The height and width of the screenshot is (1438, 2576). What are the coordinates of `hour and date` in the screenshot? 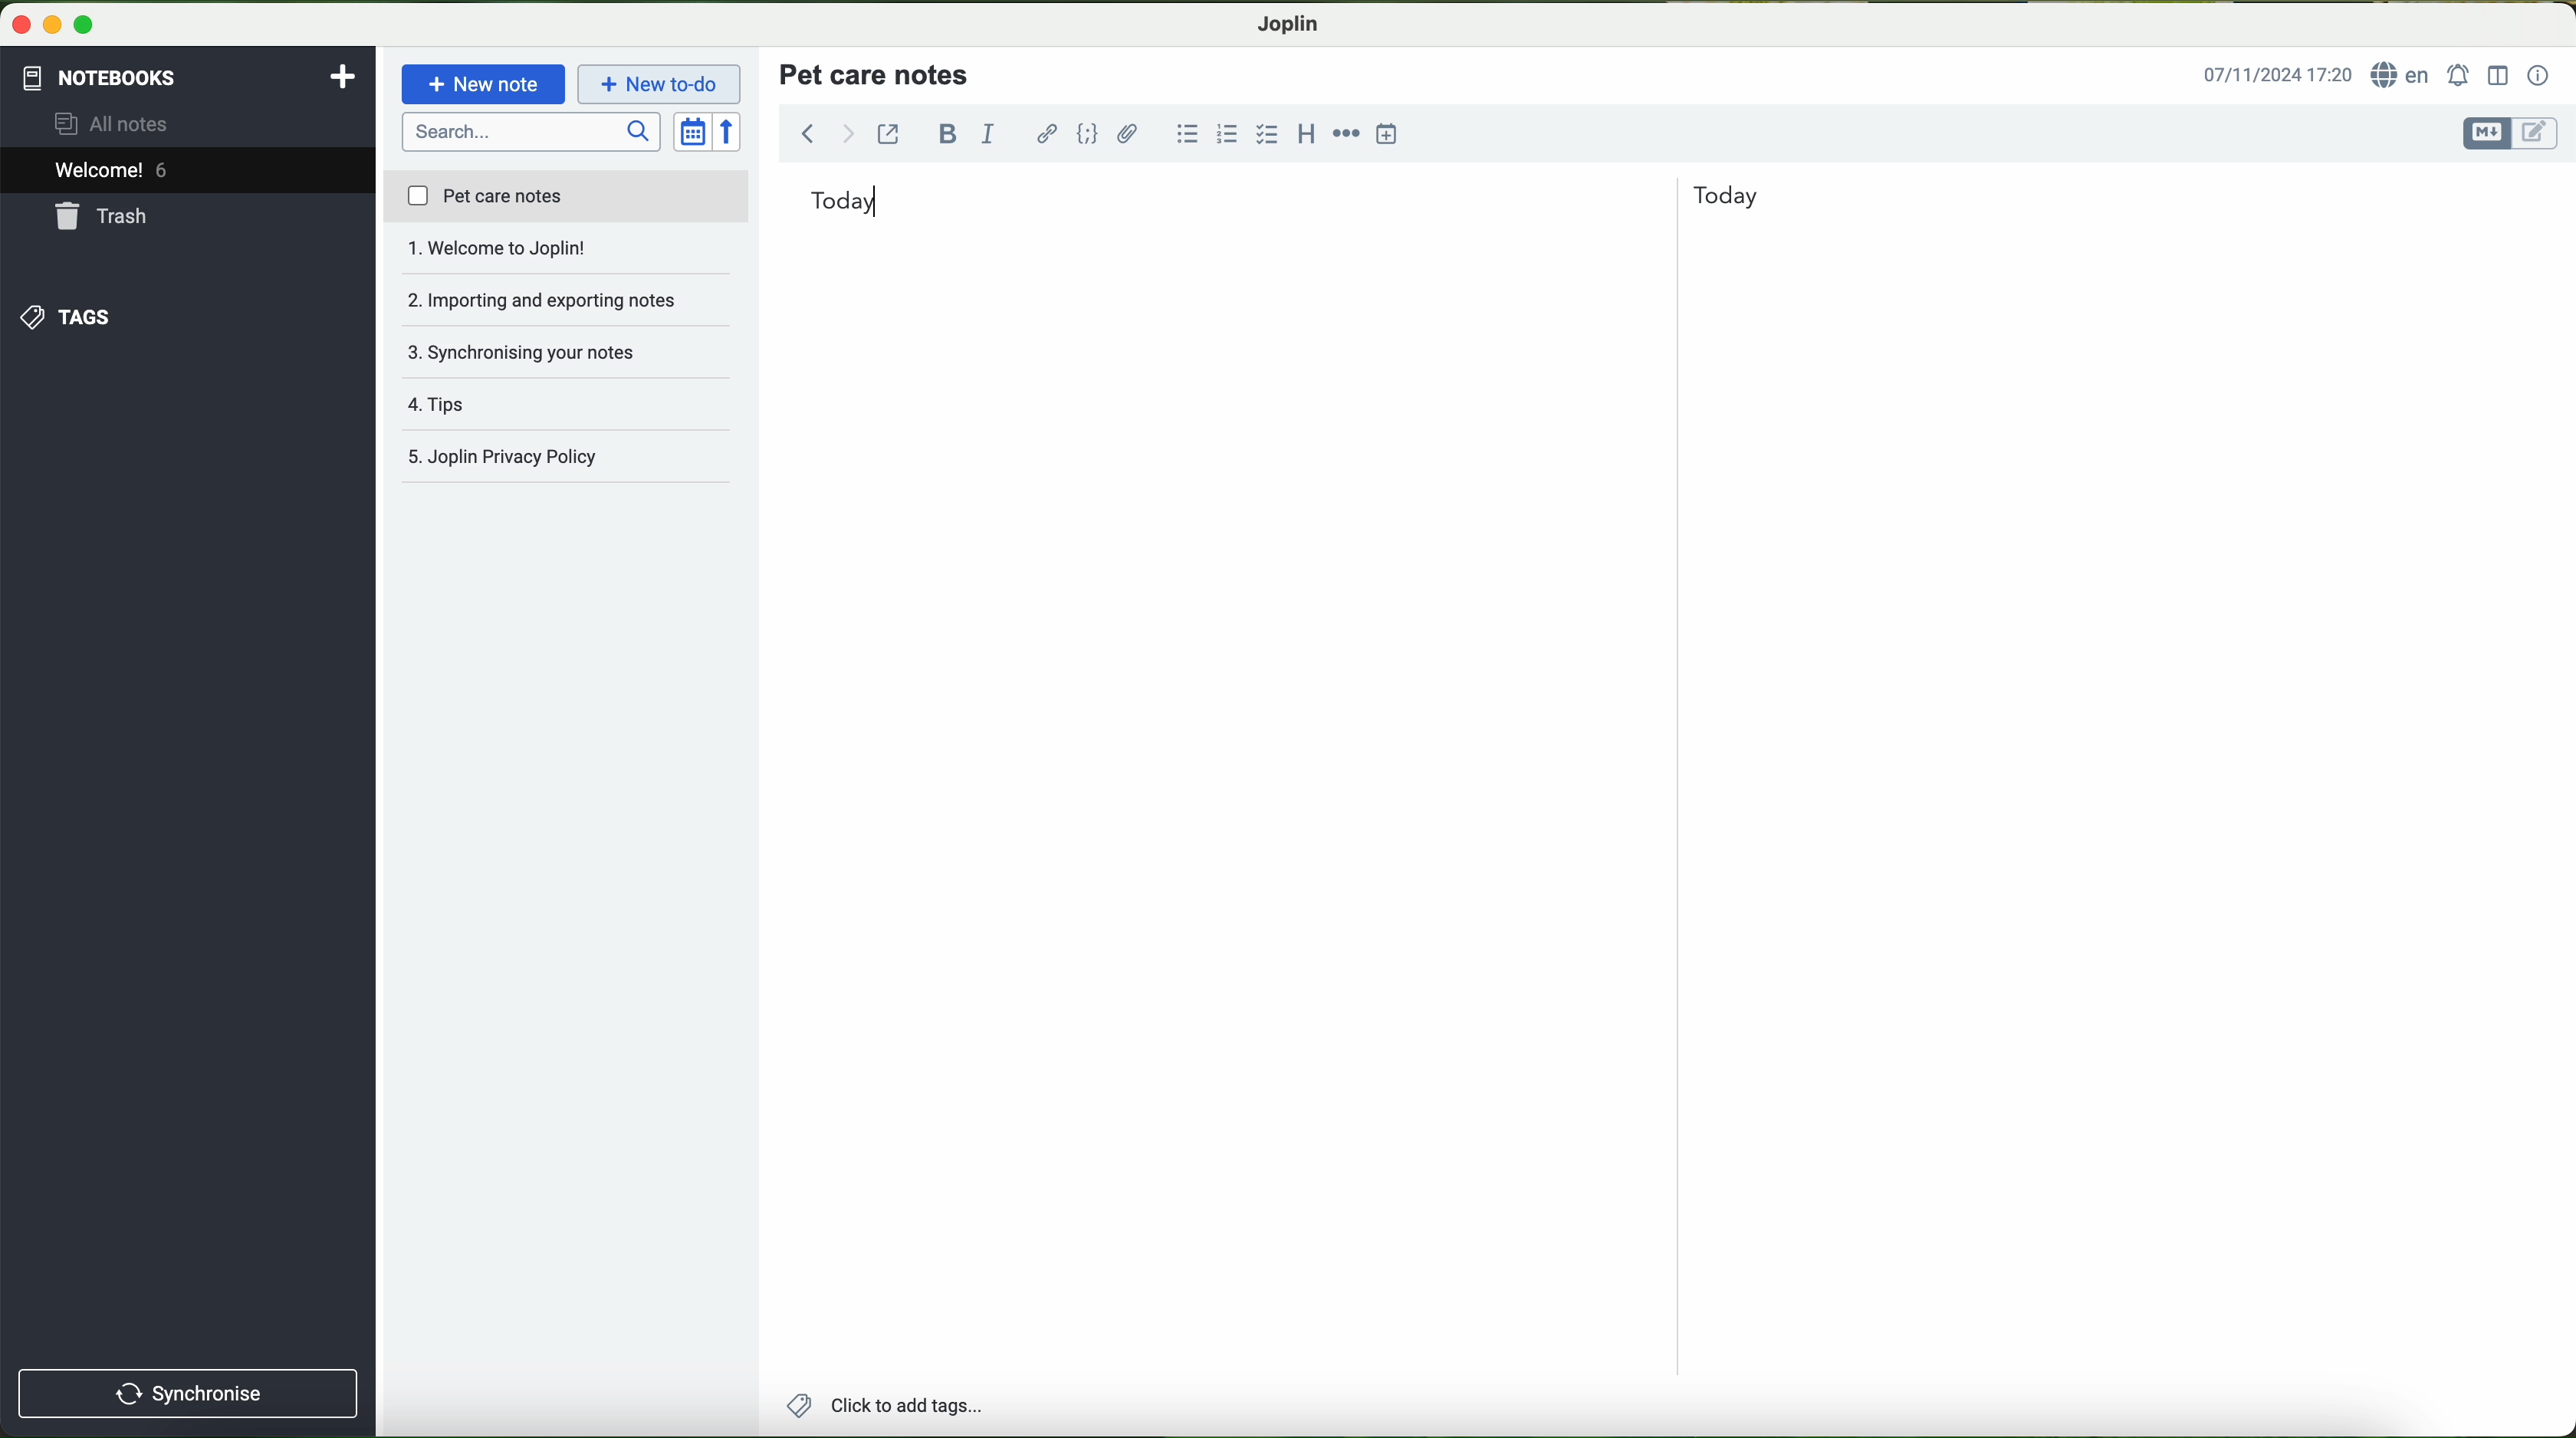 It's located at (2276, 76).